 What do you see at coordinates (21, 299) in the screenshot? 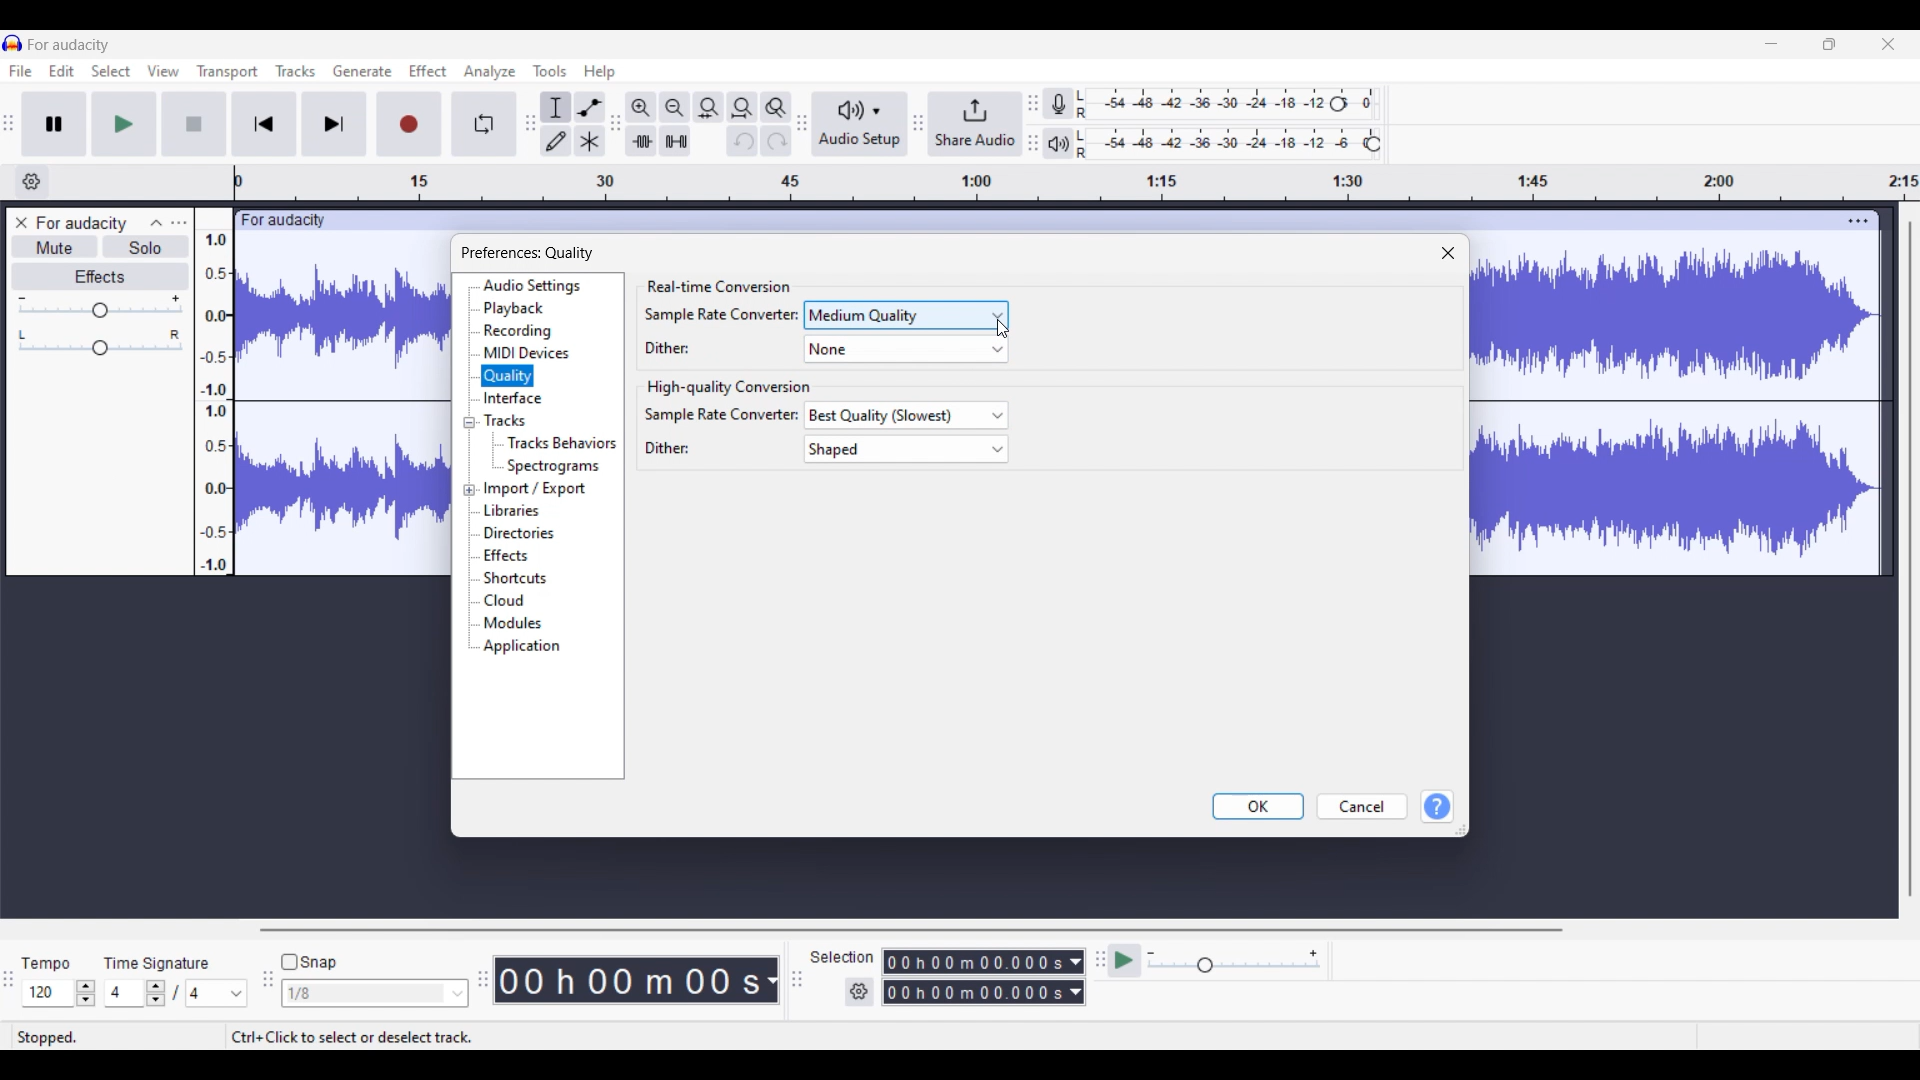
I see `Decrease volume` at bounding box center [21, 299].